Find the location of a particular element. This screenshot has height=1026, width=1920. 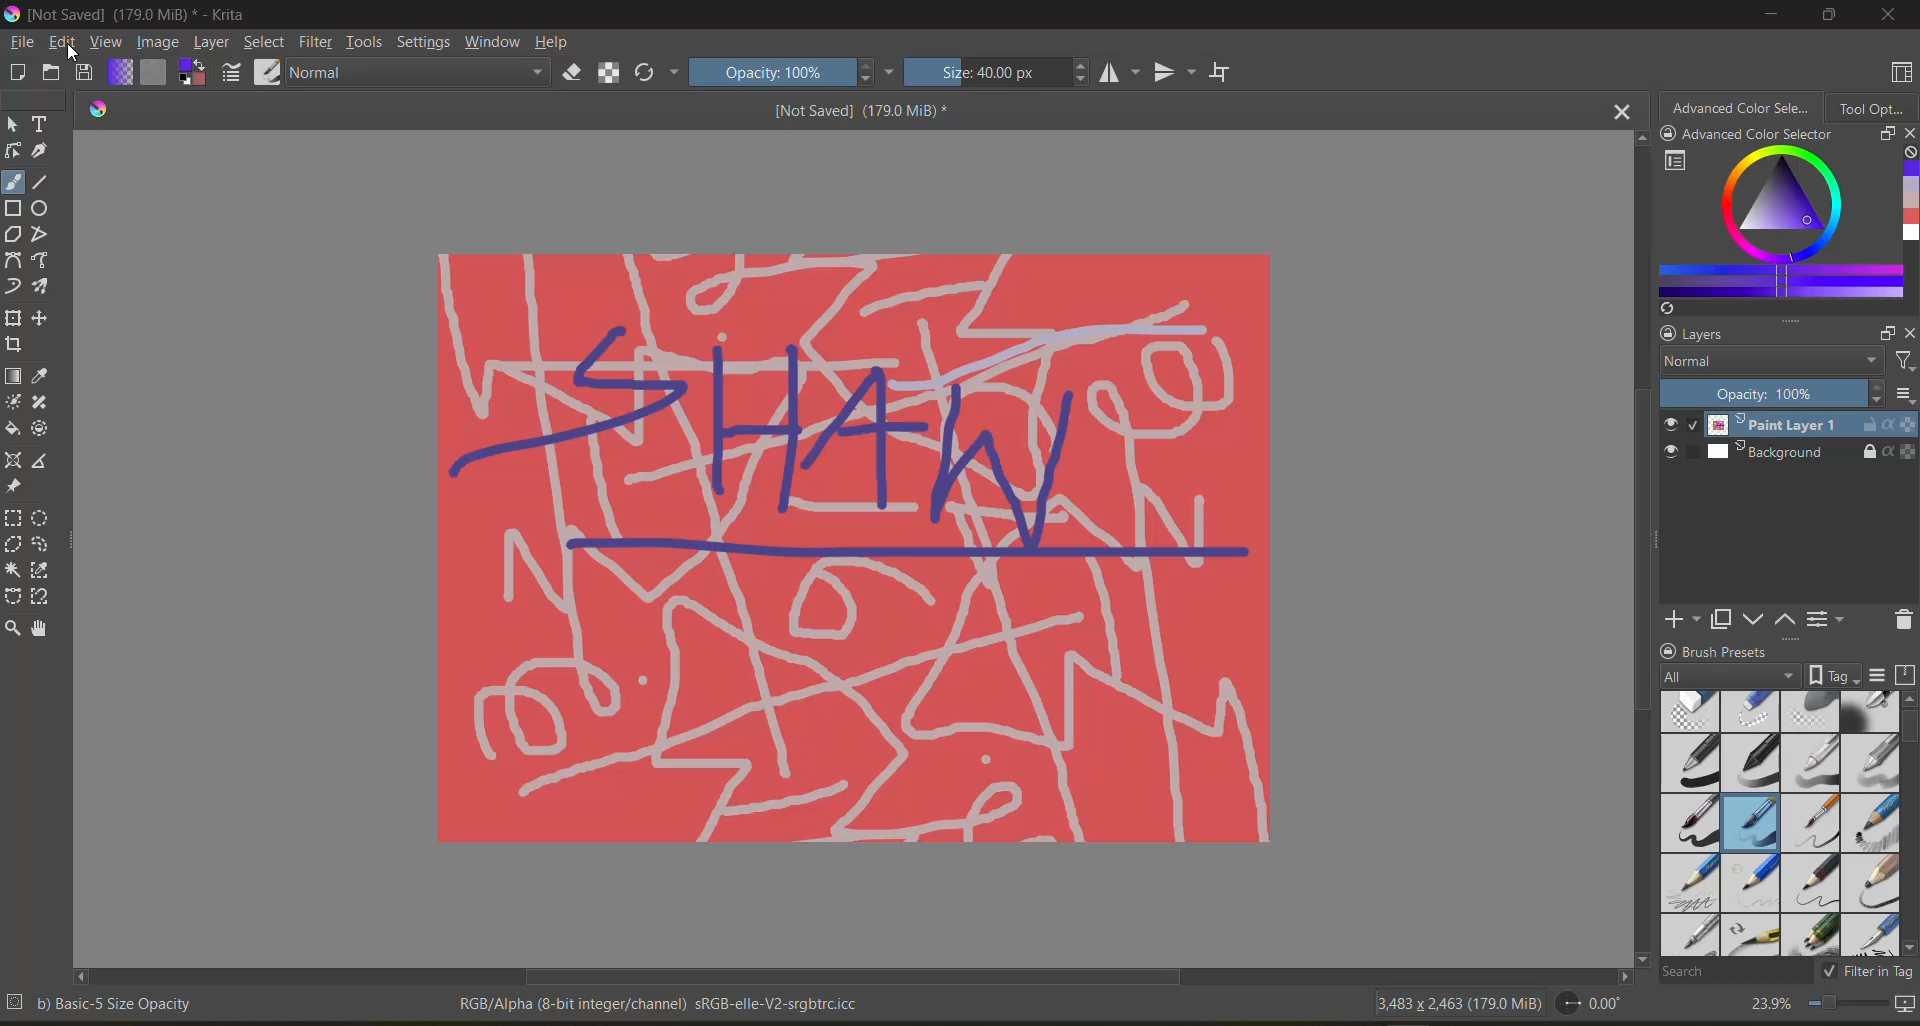

Magnetic curve selection tool is located at coordinates (45, 596).